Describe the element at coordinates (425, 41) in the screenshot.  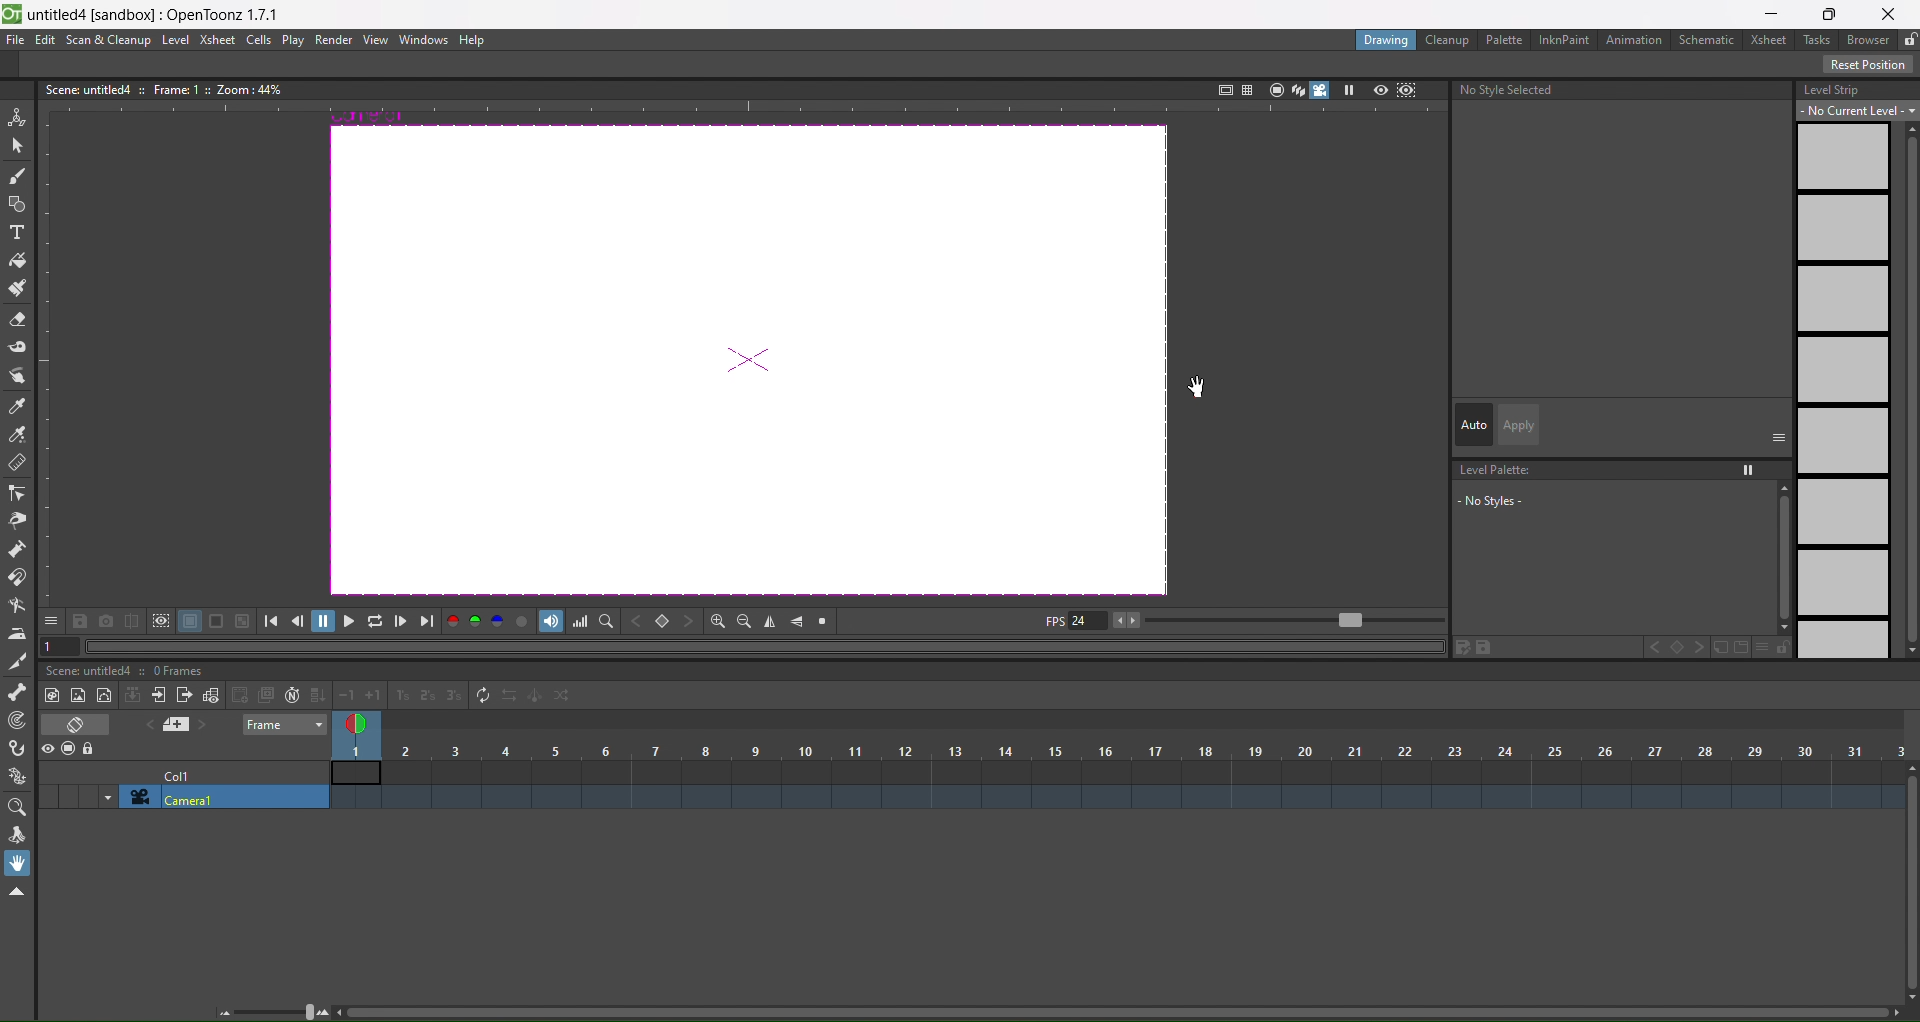
I see `windows` at that location.